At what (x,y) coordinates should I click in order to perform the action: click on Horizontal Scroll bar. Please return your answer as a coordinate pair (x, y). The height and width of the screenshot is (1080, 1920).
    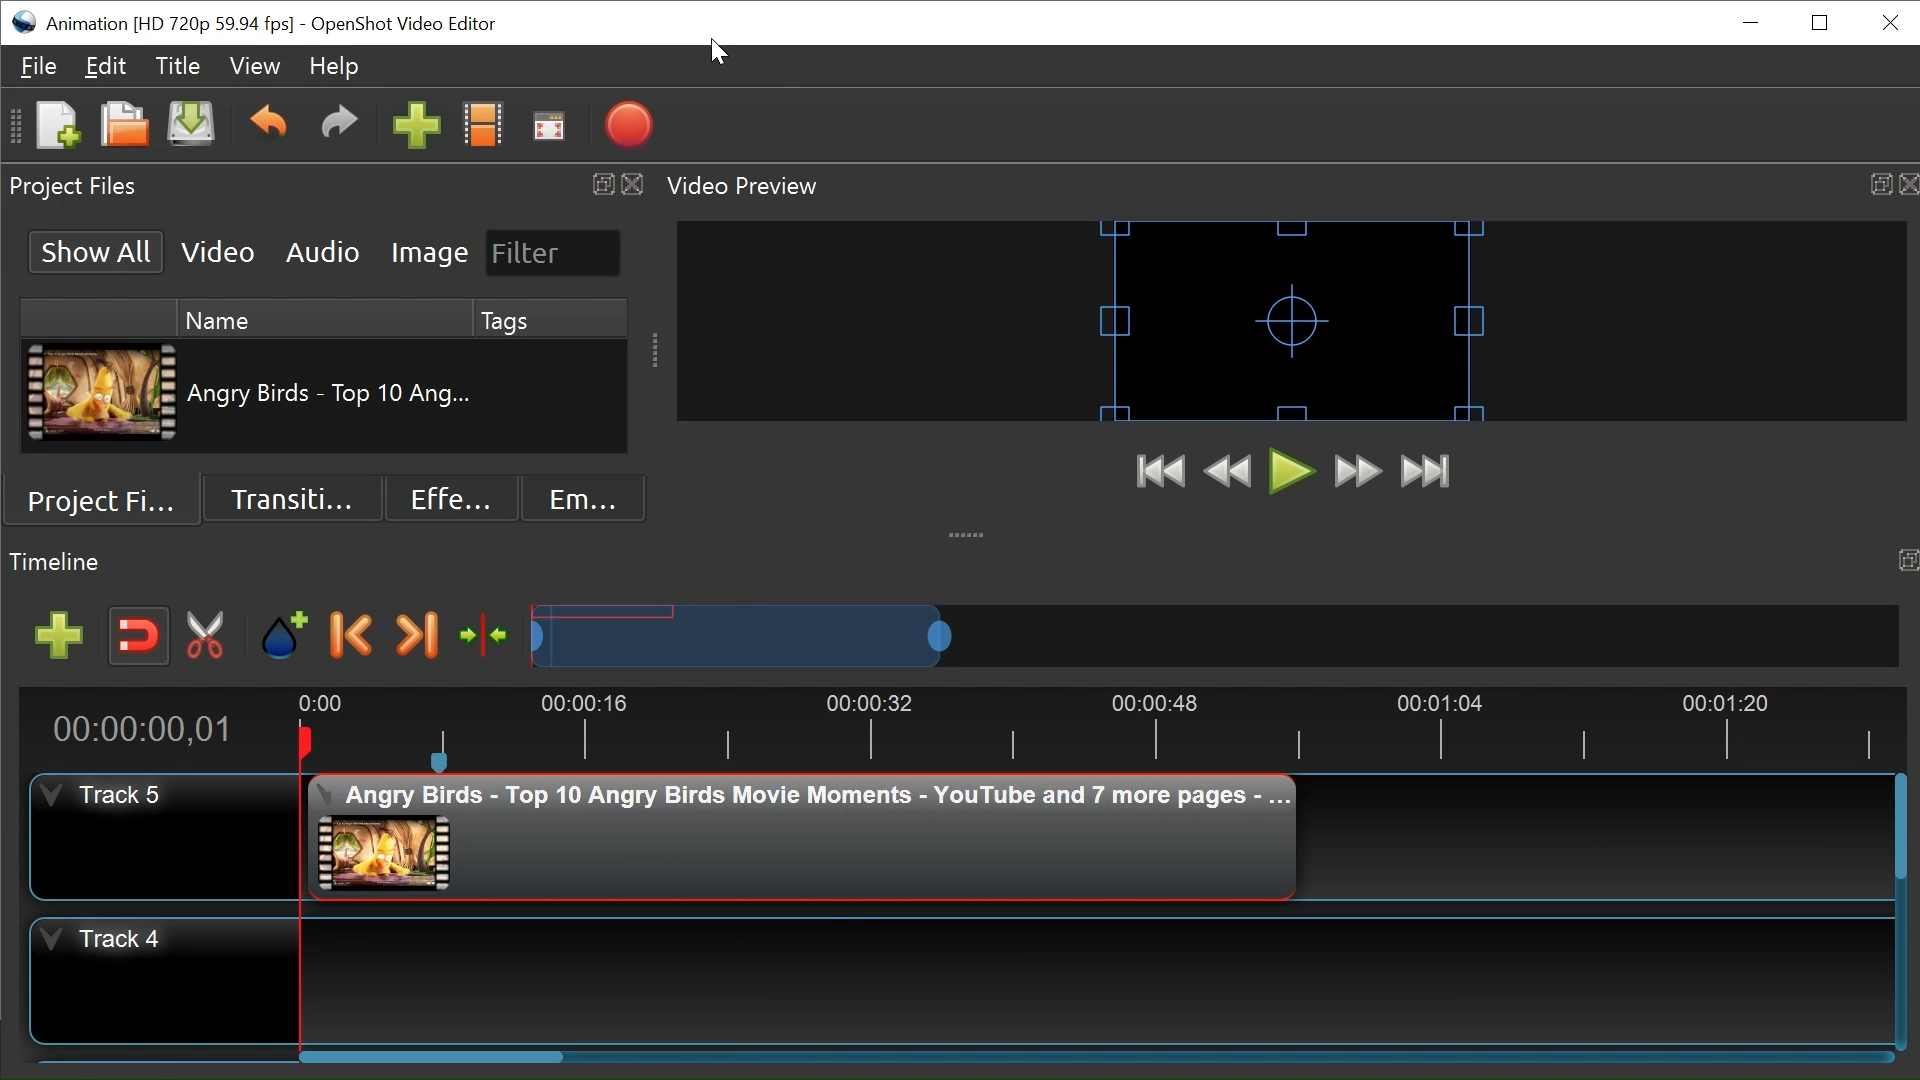
    Looking at the image, I should click on (536, 1053).